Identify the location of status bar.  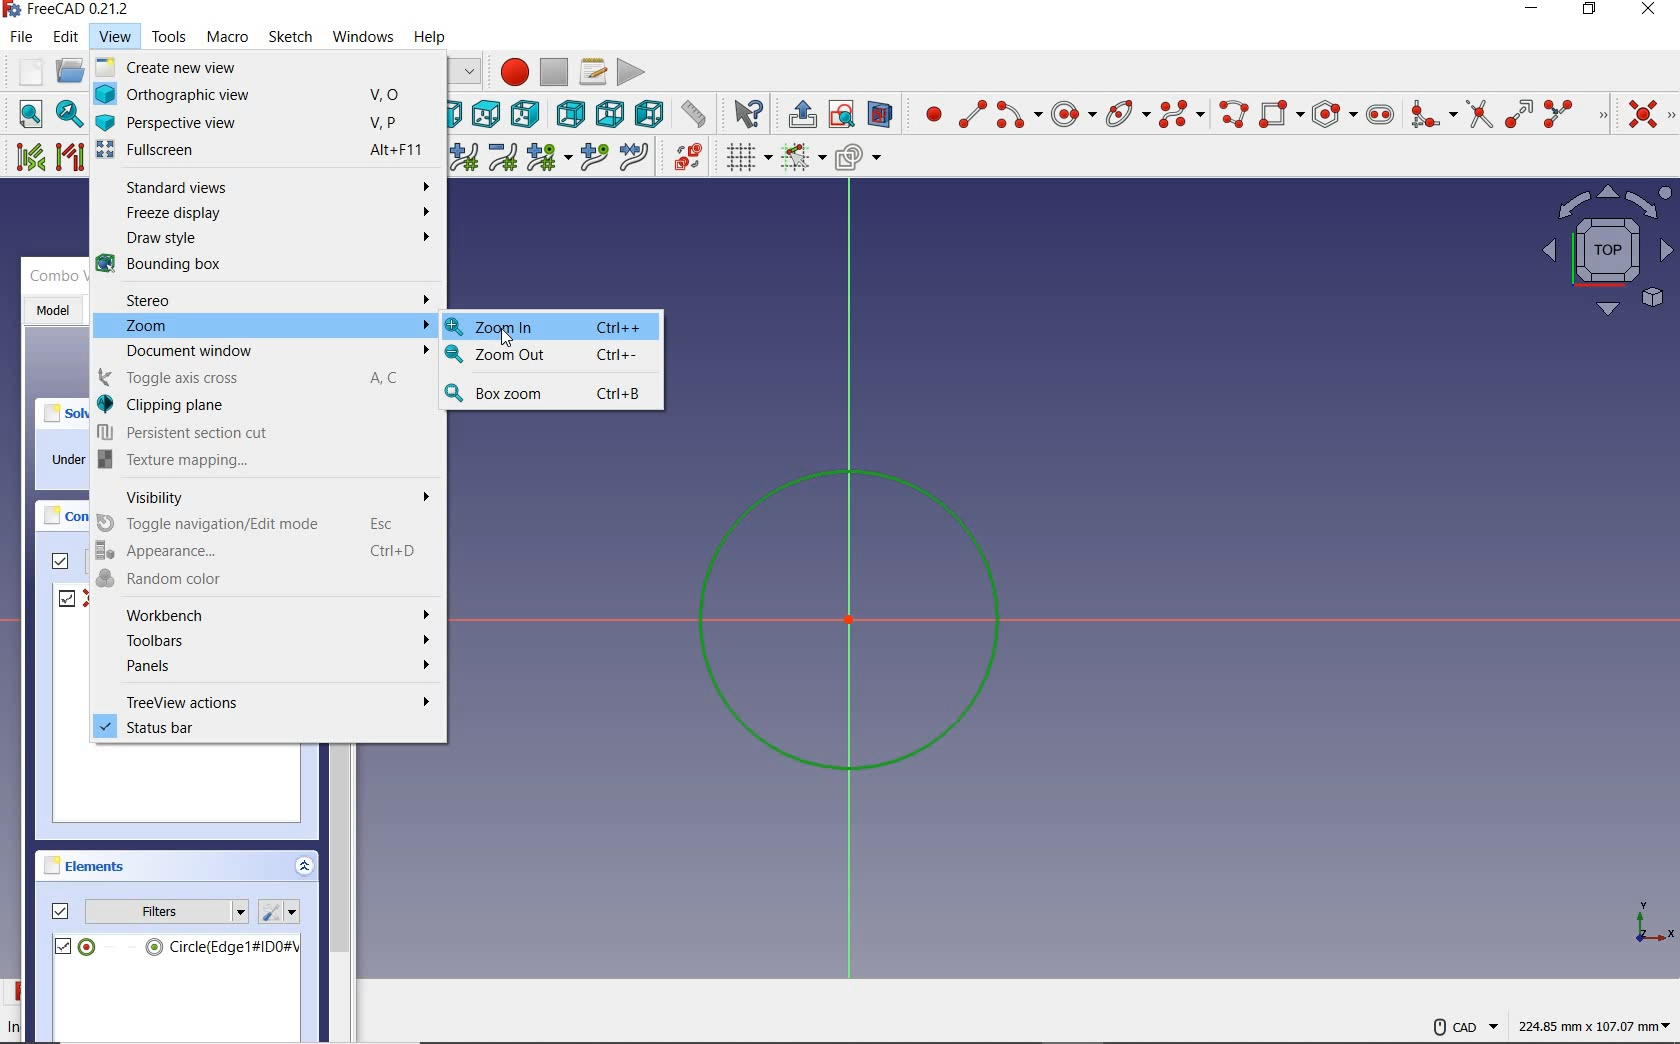
(268, 728).